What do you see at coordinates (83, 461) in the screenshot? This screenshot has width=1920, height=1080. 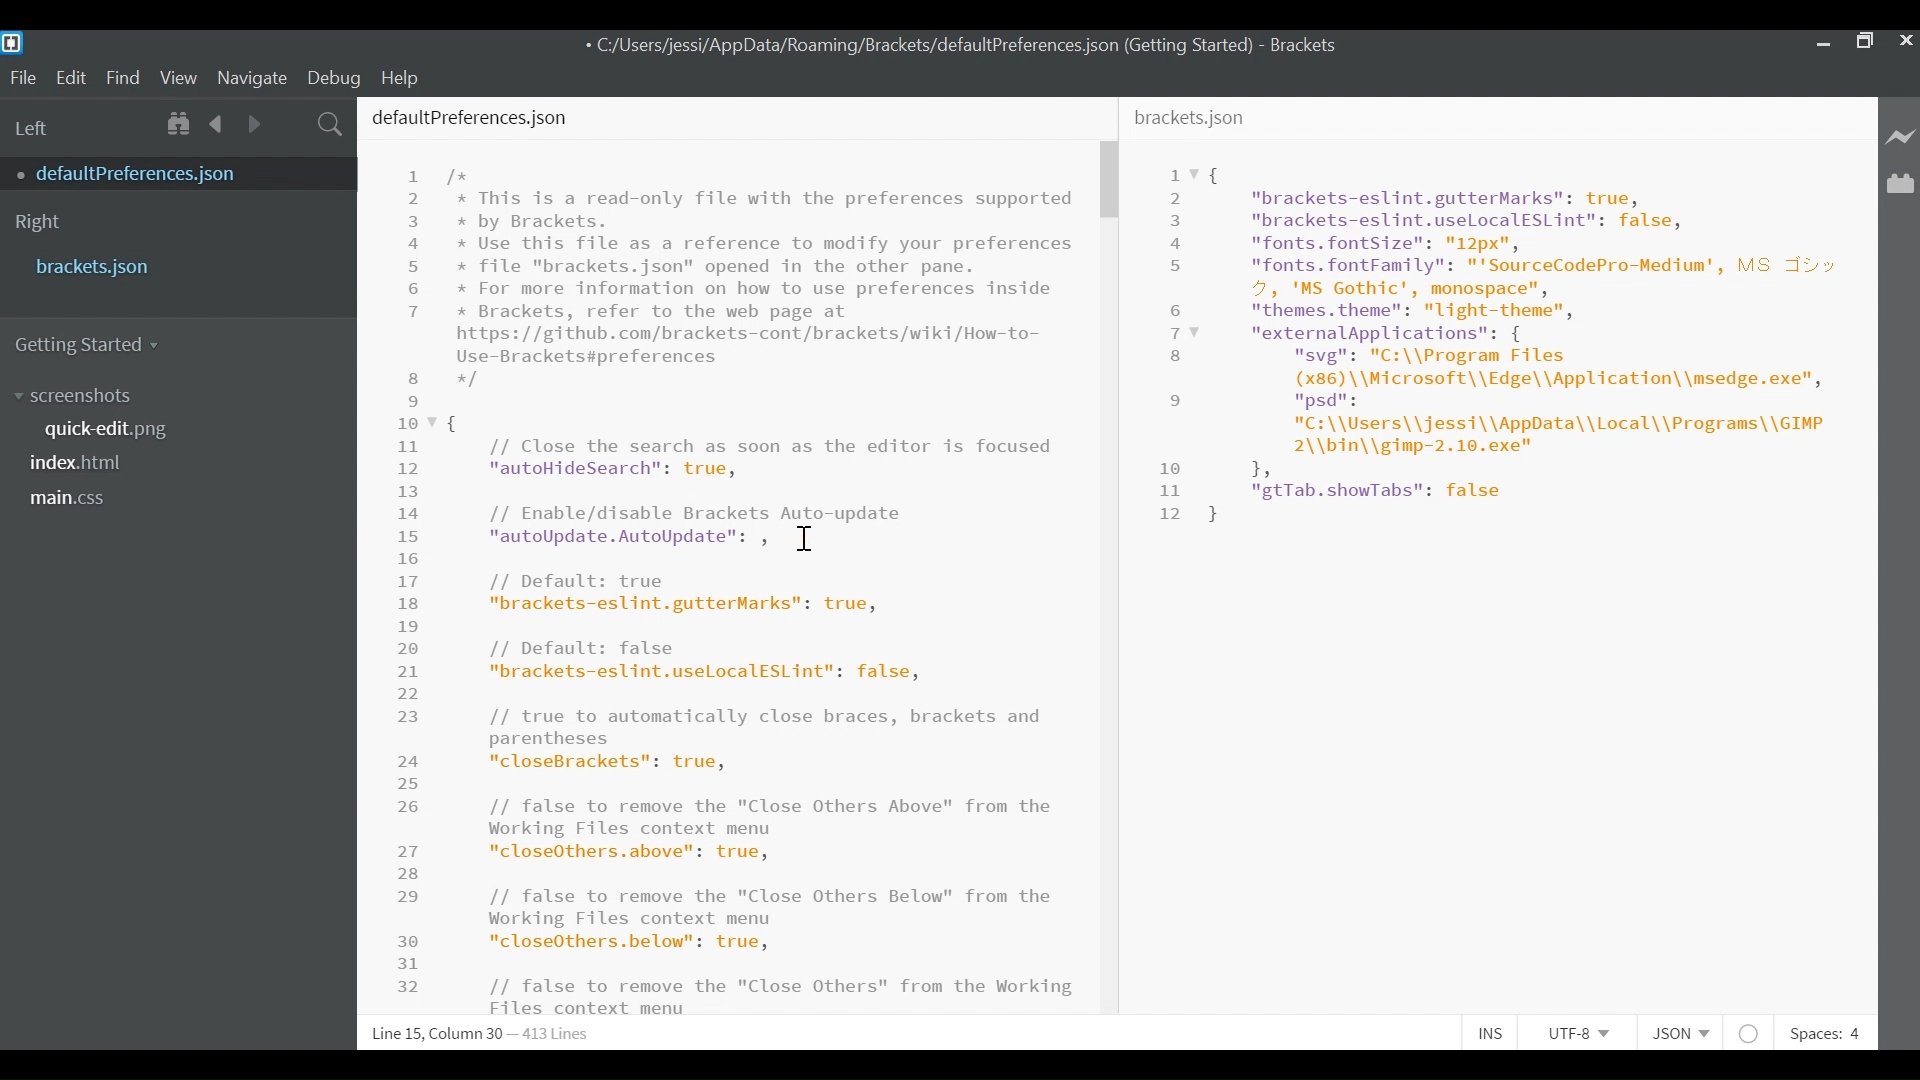 I see `index.html` at bounding box center [83, 461].